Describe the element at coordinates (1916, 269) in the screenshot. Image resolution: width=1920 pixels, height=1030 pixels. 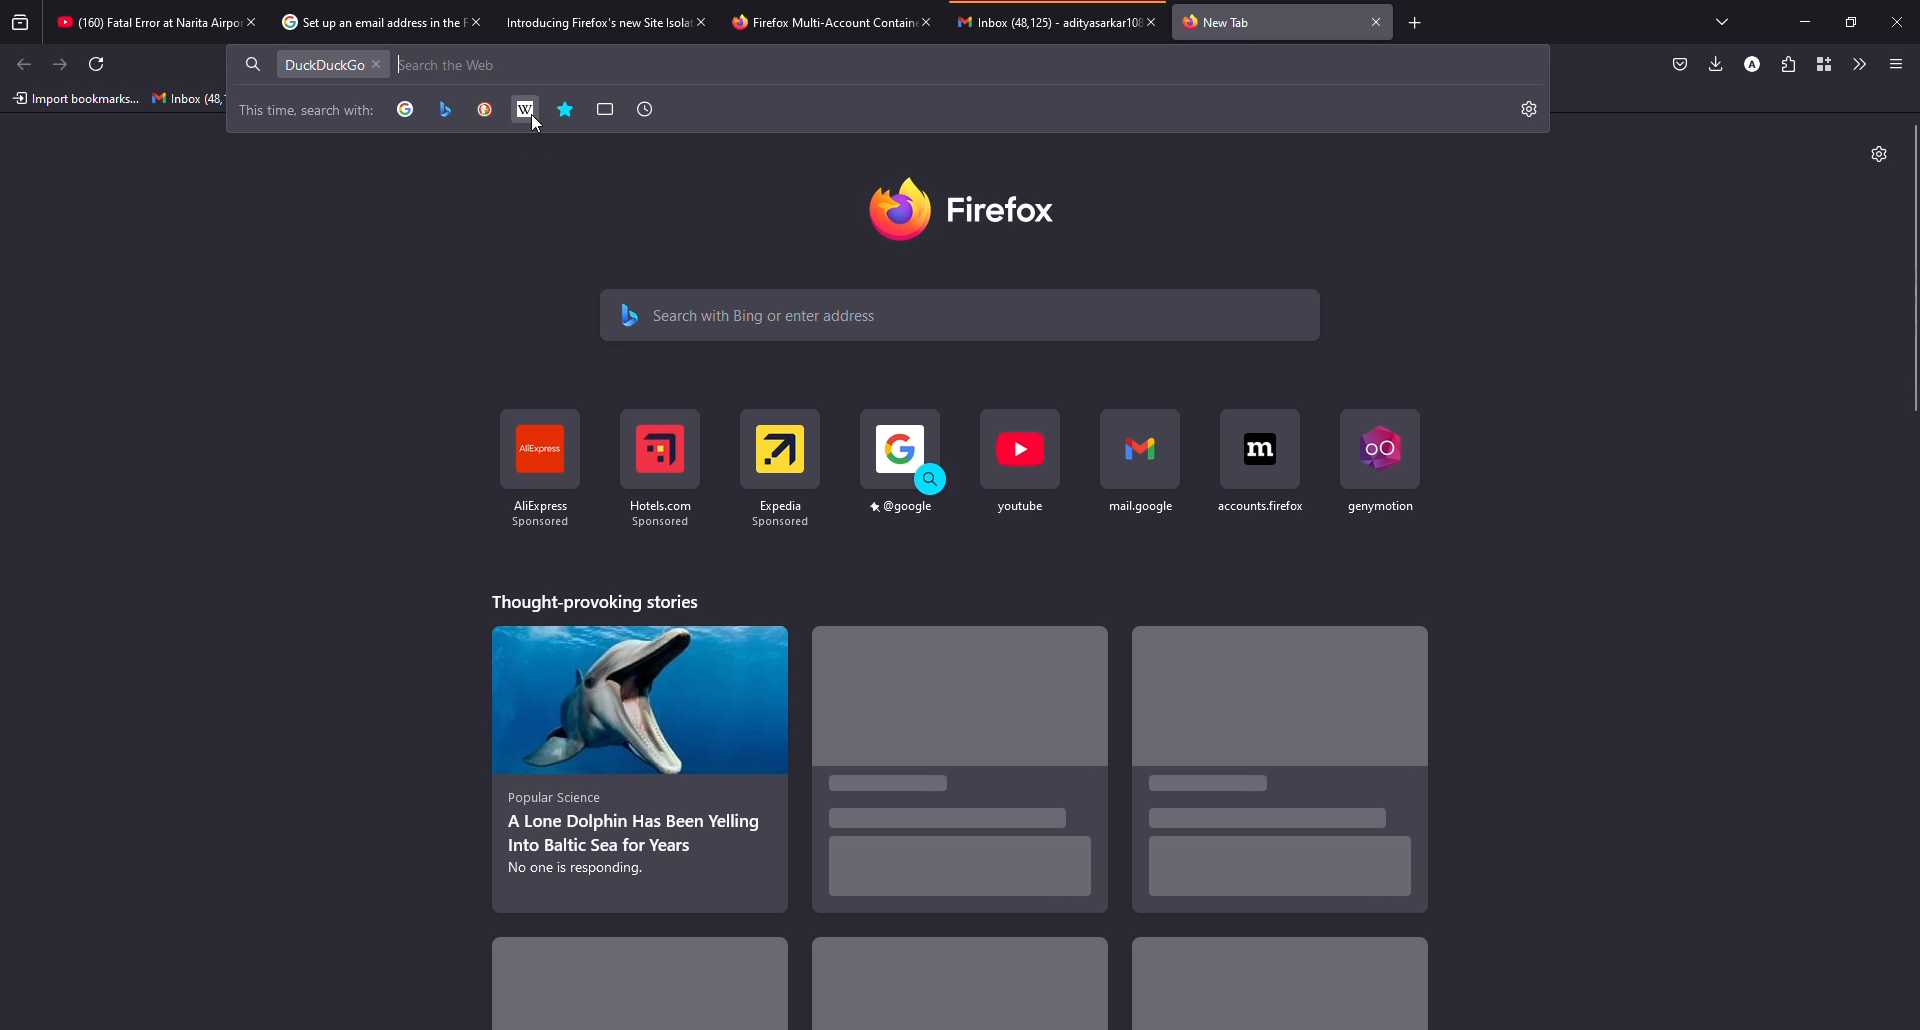
I see `scroll bar` at that location.